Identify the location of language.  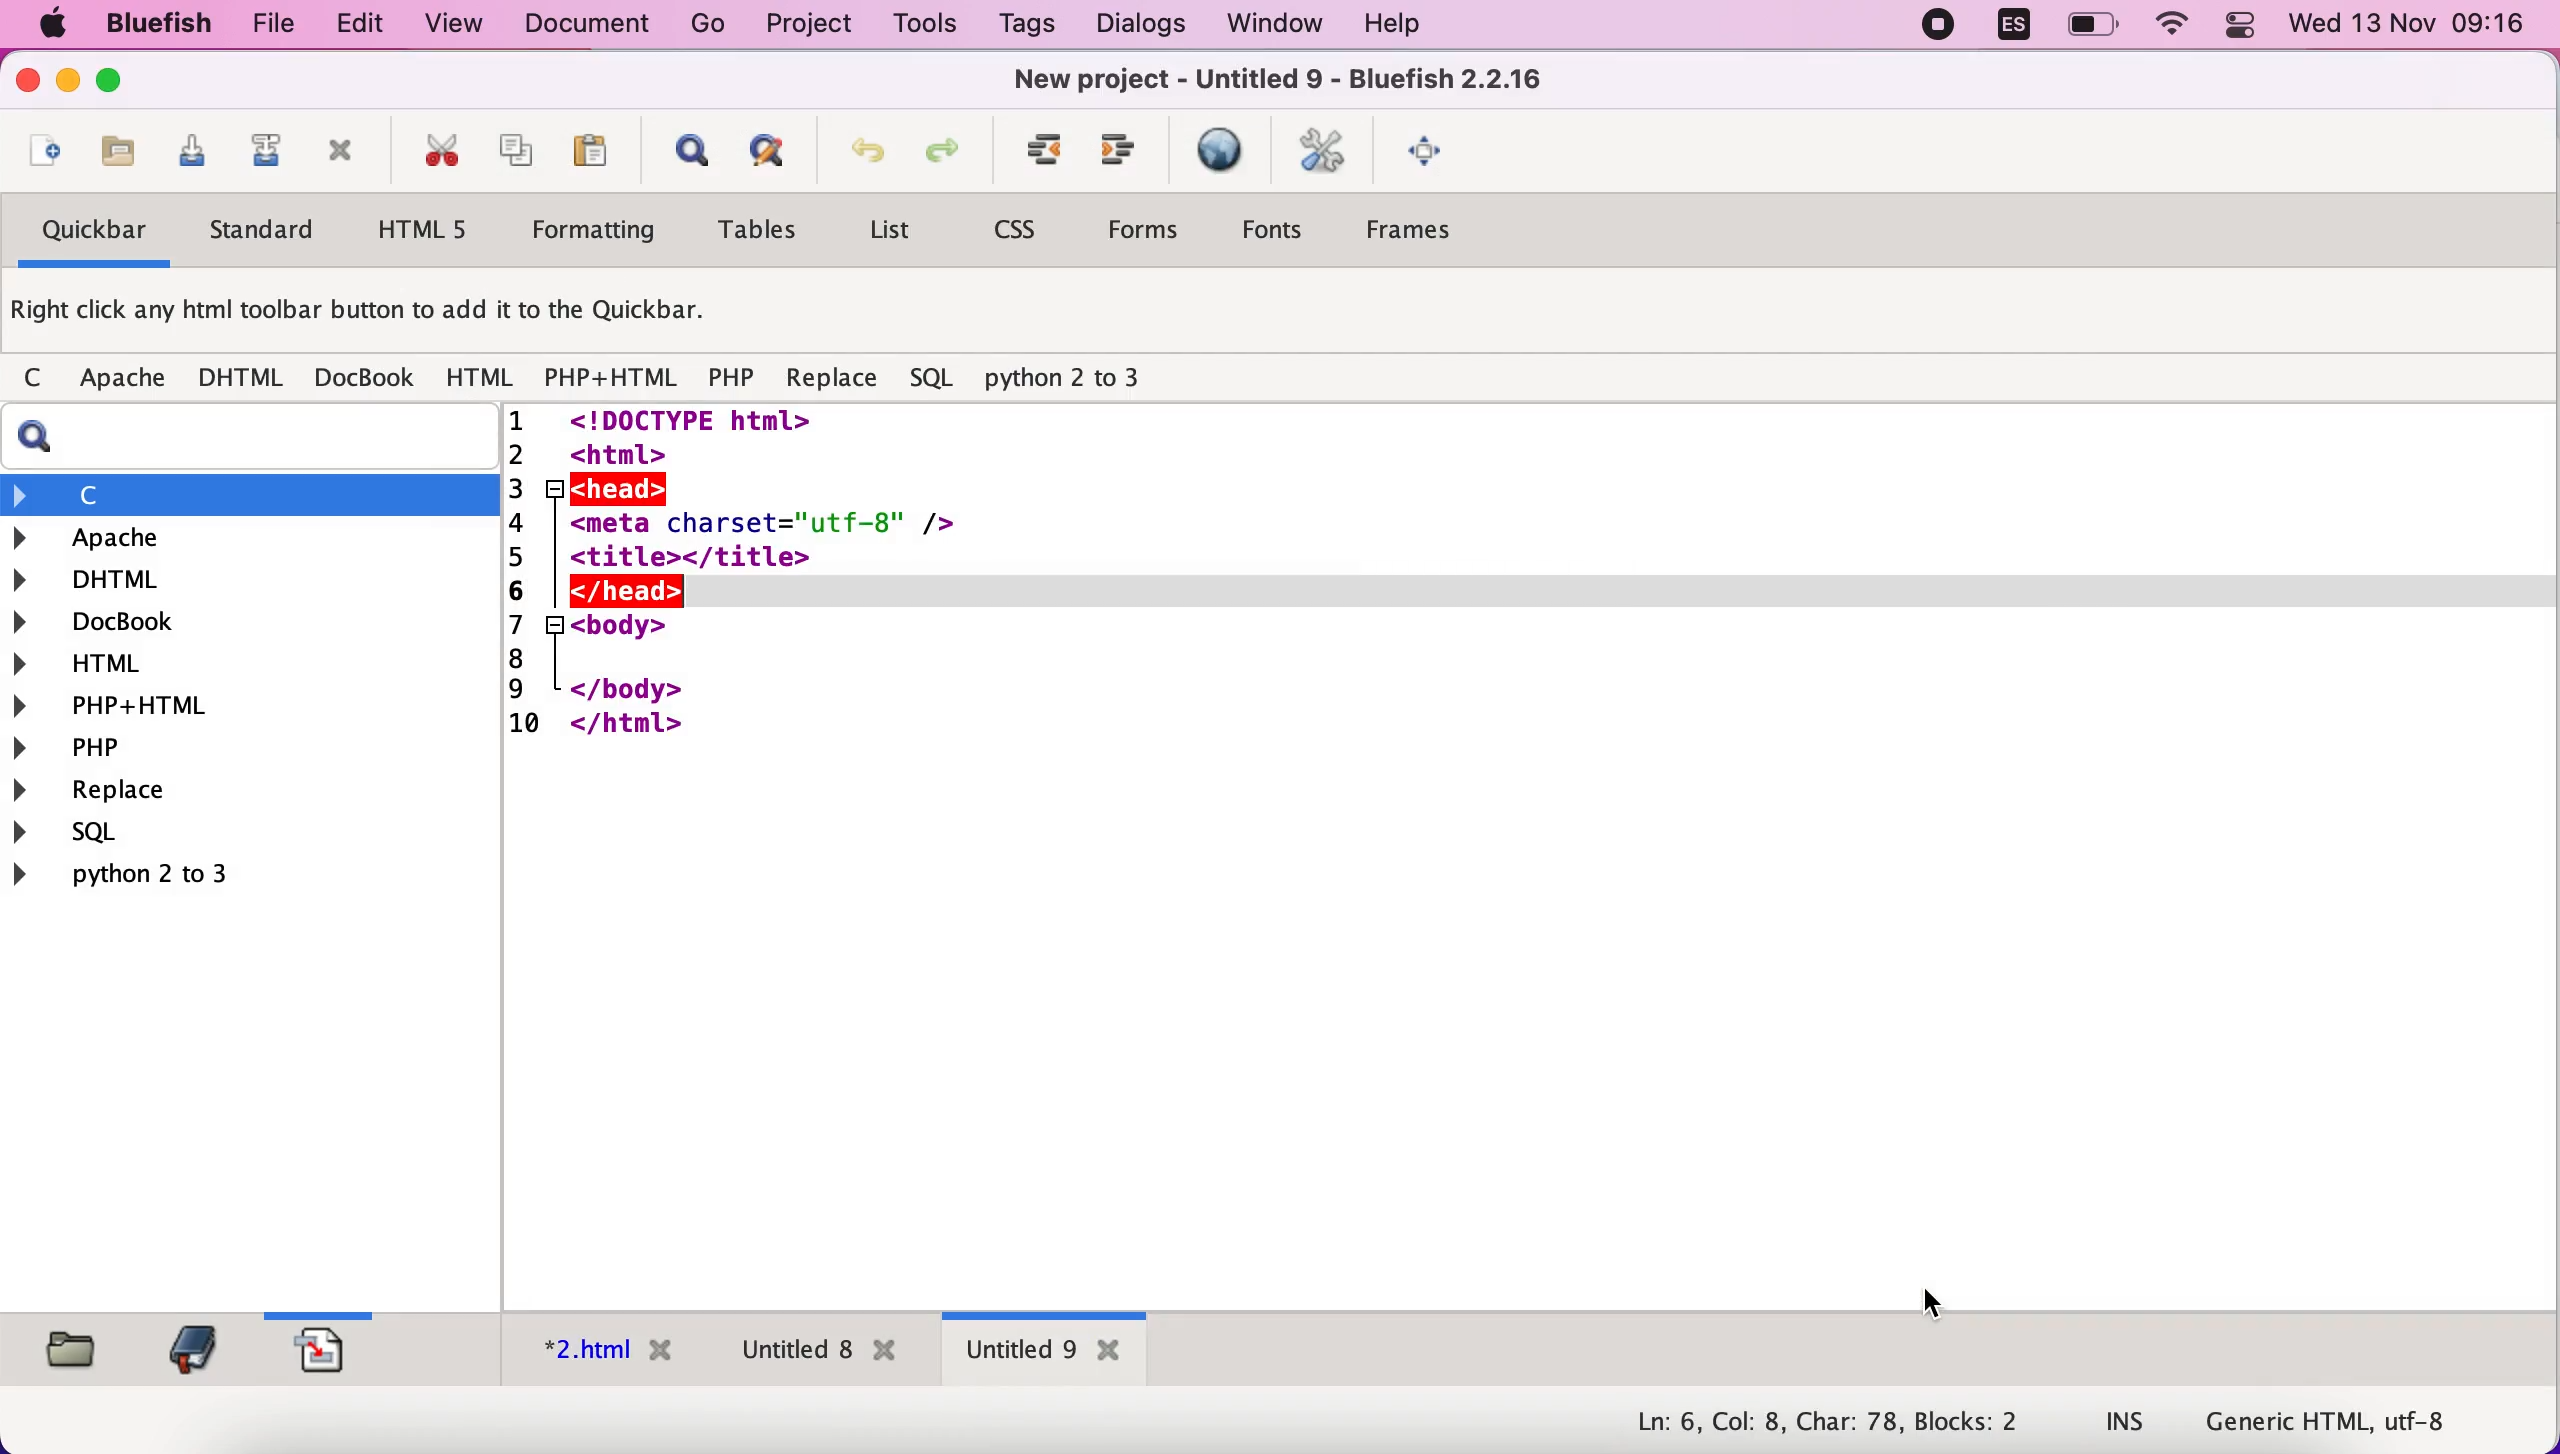
(2003, 29).